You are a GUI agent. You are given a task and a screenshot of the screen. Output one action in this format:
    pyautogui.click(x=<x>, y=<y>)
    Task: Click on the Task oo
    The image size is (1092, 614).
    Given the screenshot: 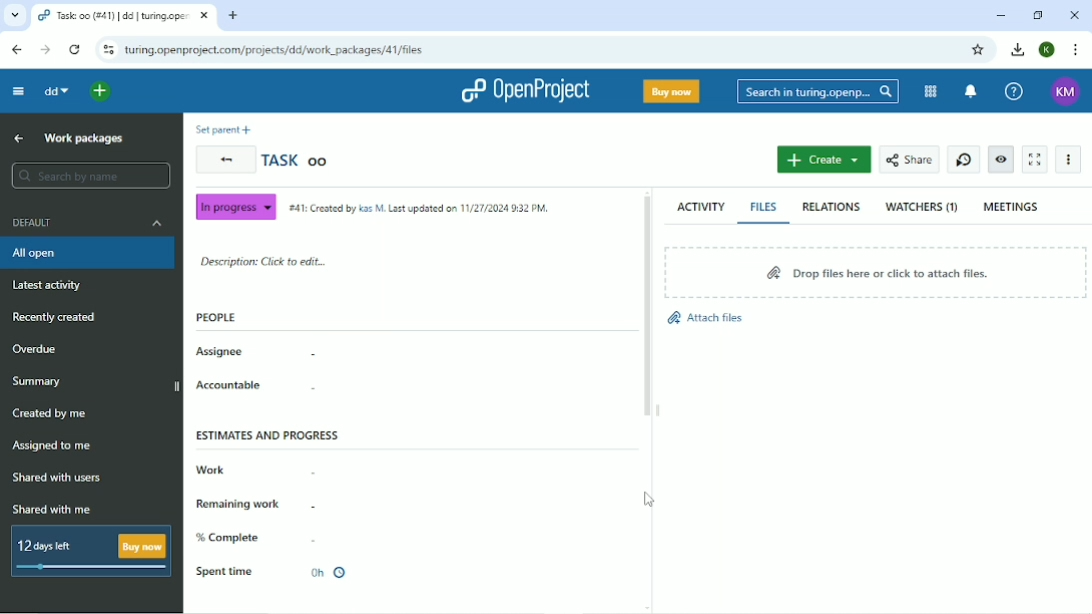 What is the action you would take?
    pyautogui.click(x=299, y=160)
    